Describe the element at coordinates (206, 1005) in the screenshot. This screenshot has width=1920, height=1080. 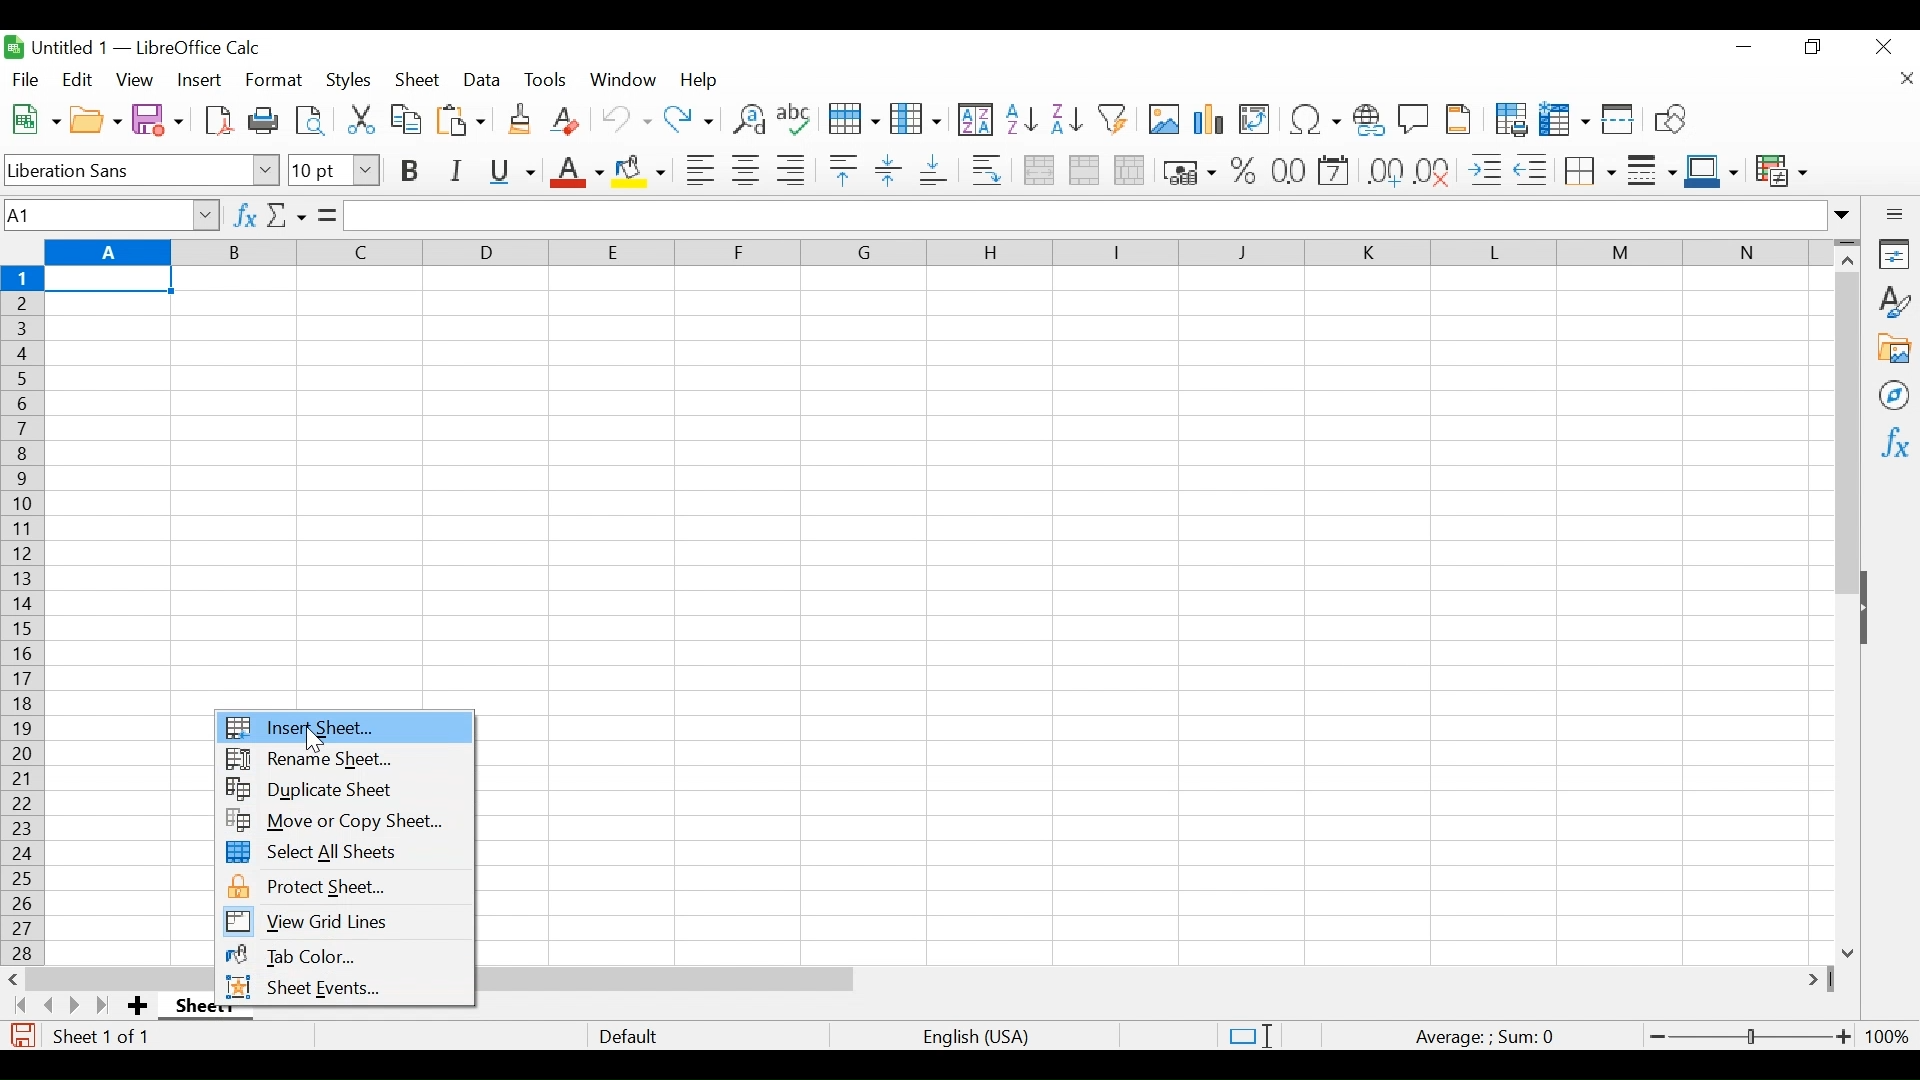
I see `Sheet name` at that location.